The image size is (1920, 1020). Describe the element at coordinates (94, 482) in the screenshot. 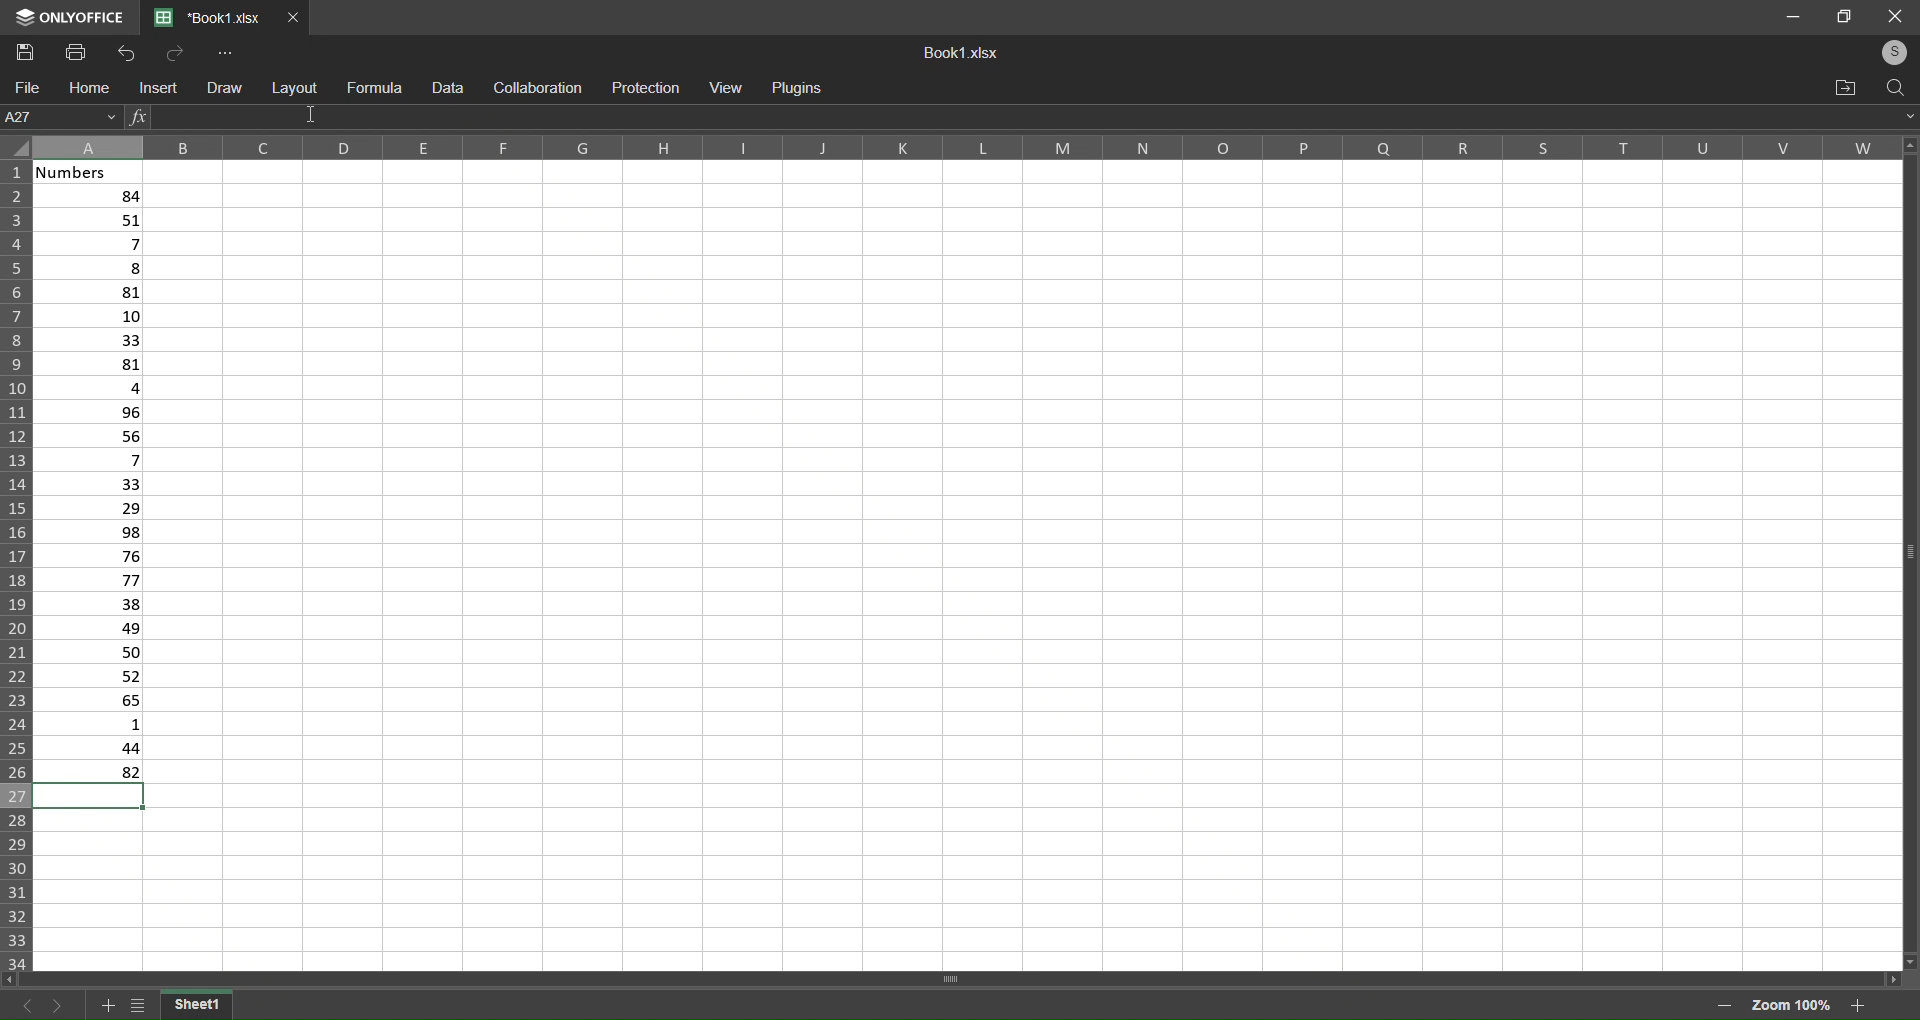

I see `Data` at that location.